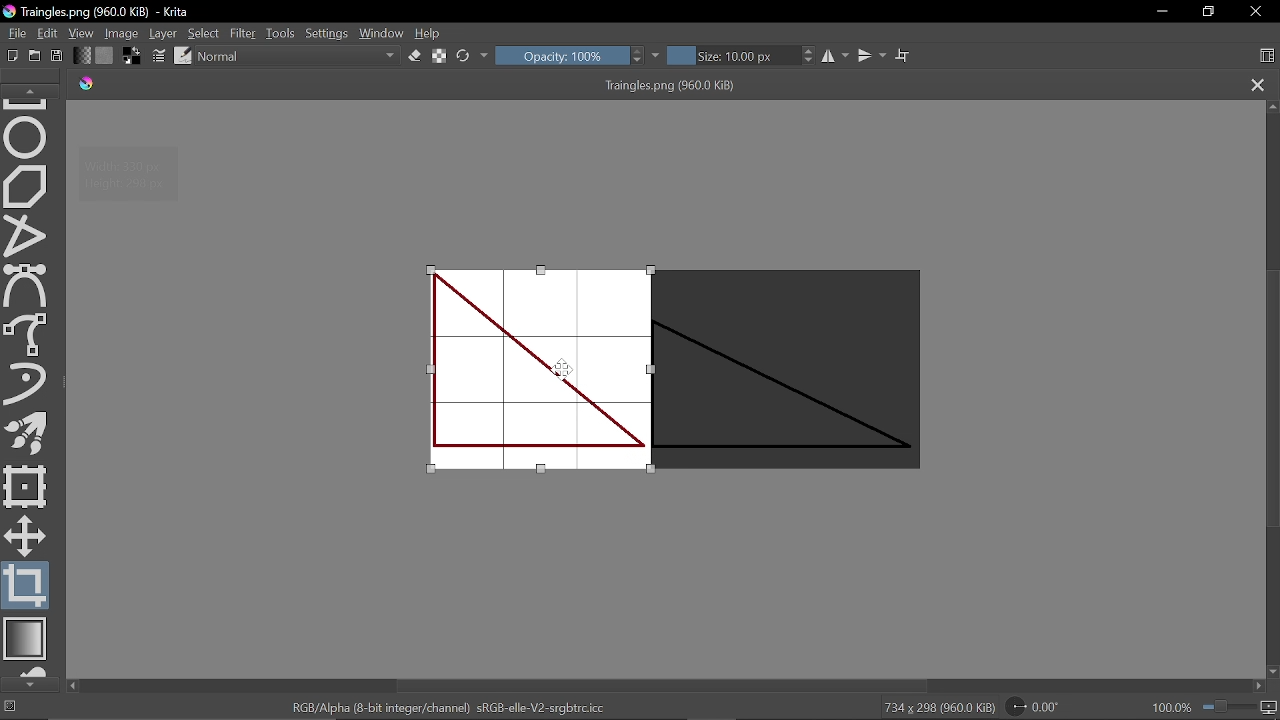 The image size is (1280, 720). I want to click on Multibrush tool, so click(30, 436).